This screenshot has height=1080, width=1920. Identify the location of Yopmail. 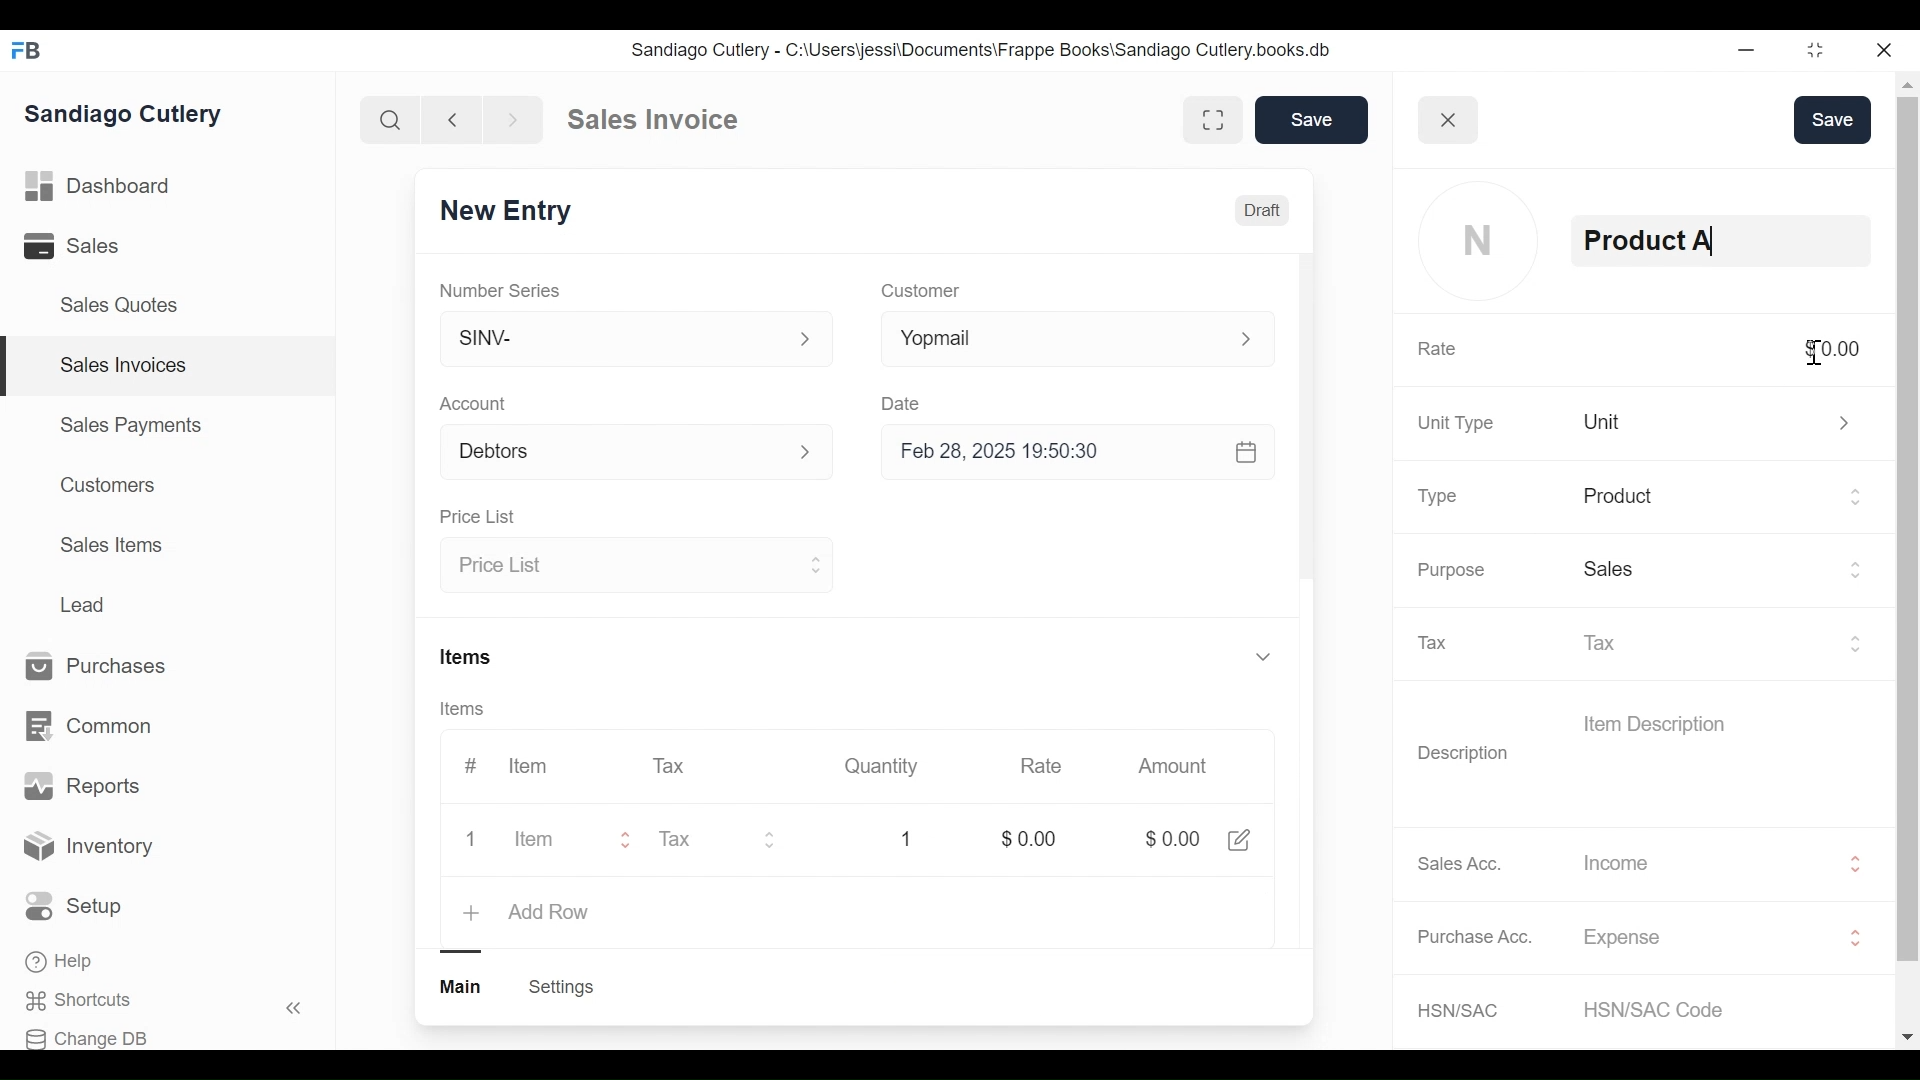
(1083, 339).